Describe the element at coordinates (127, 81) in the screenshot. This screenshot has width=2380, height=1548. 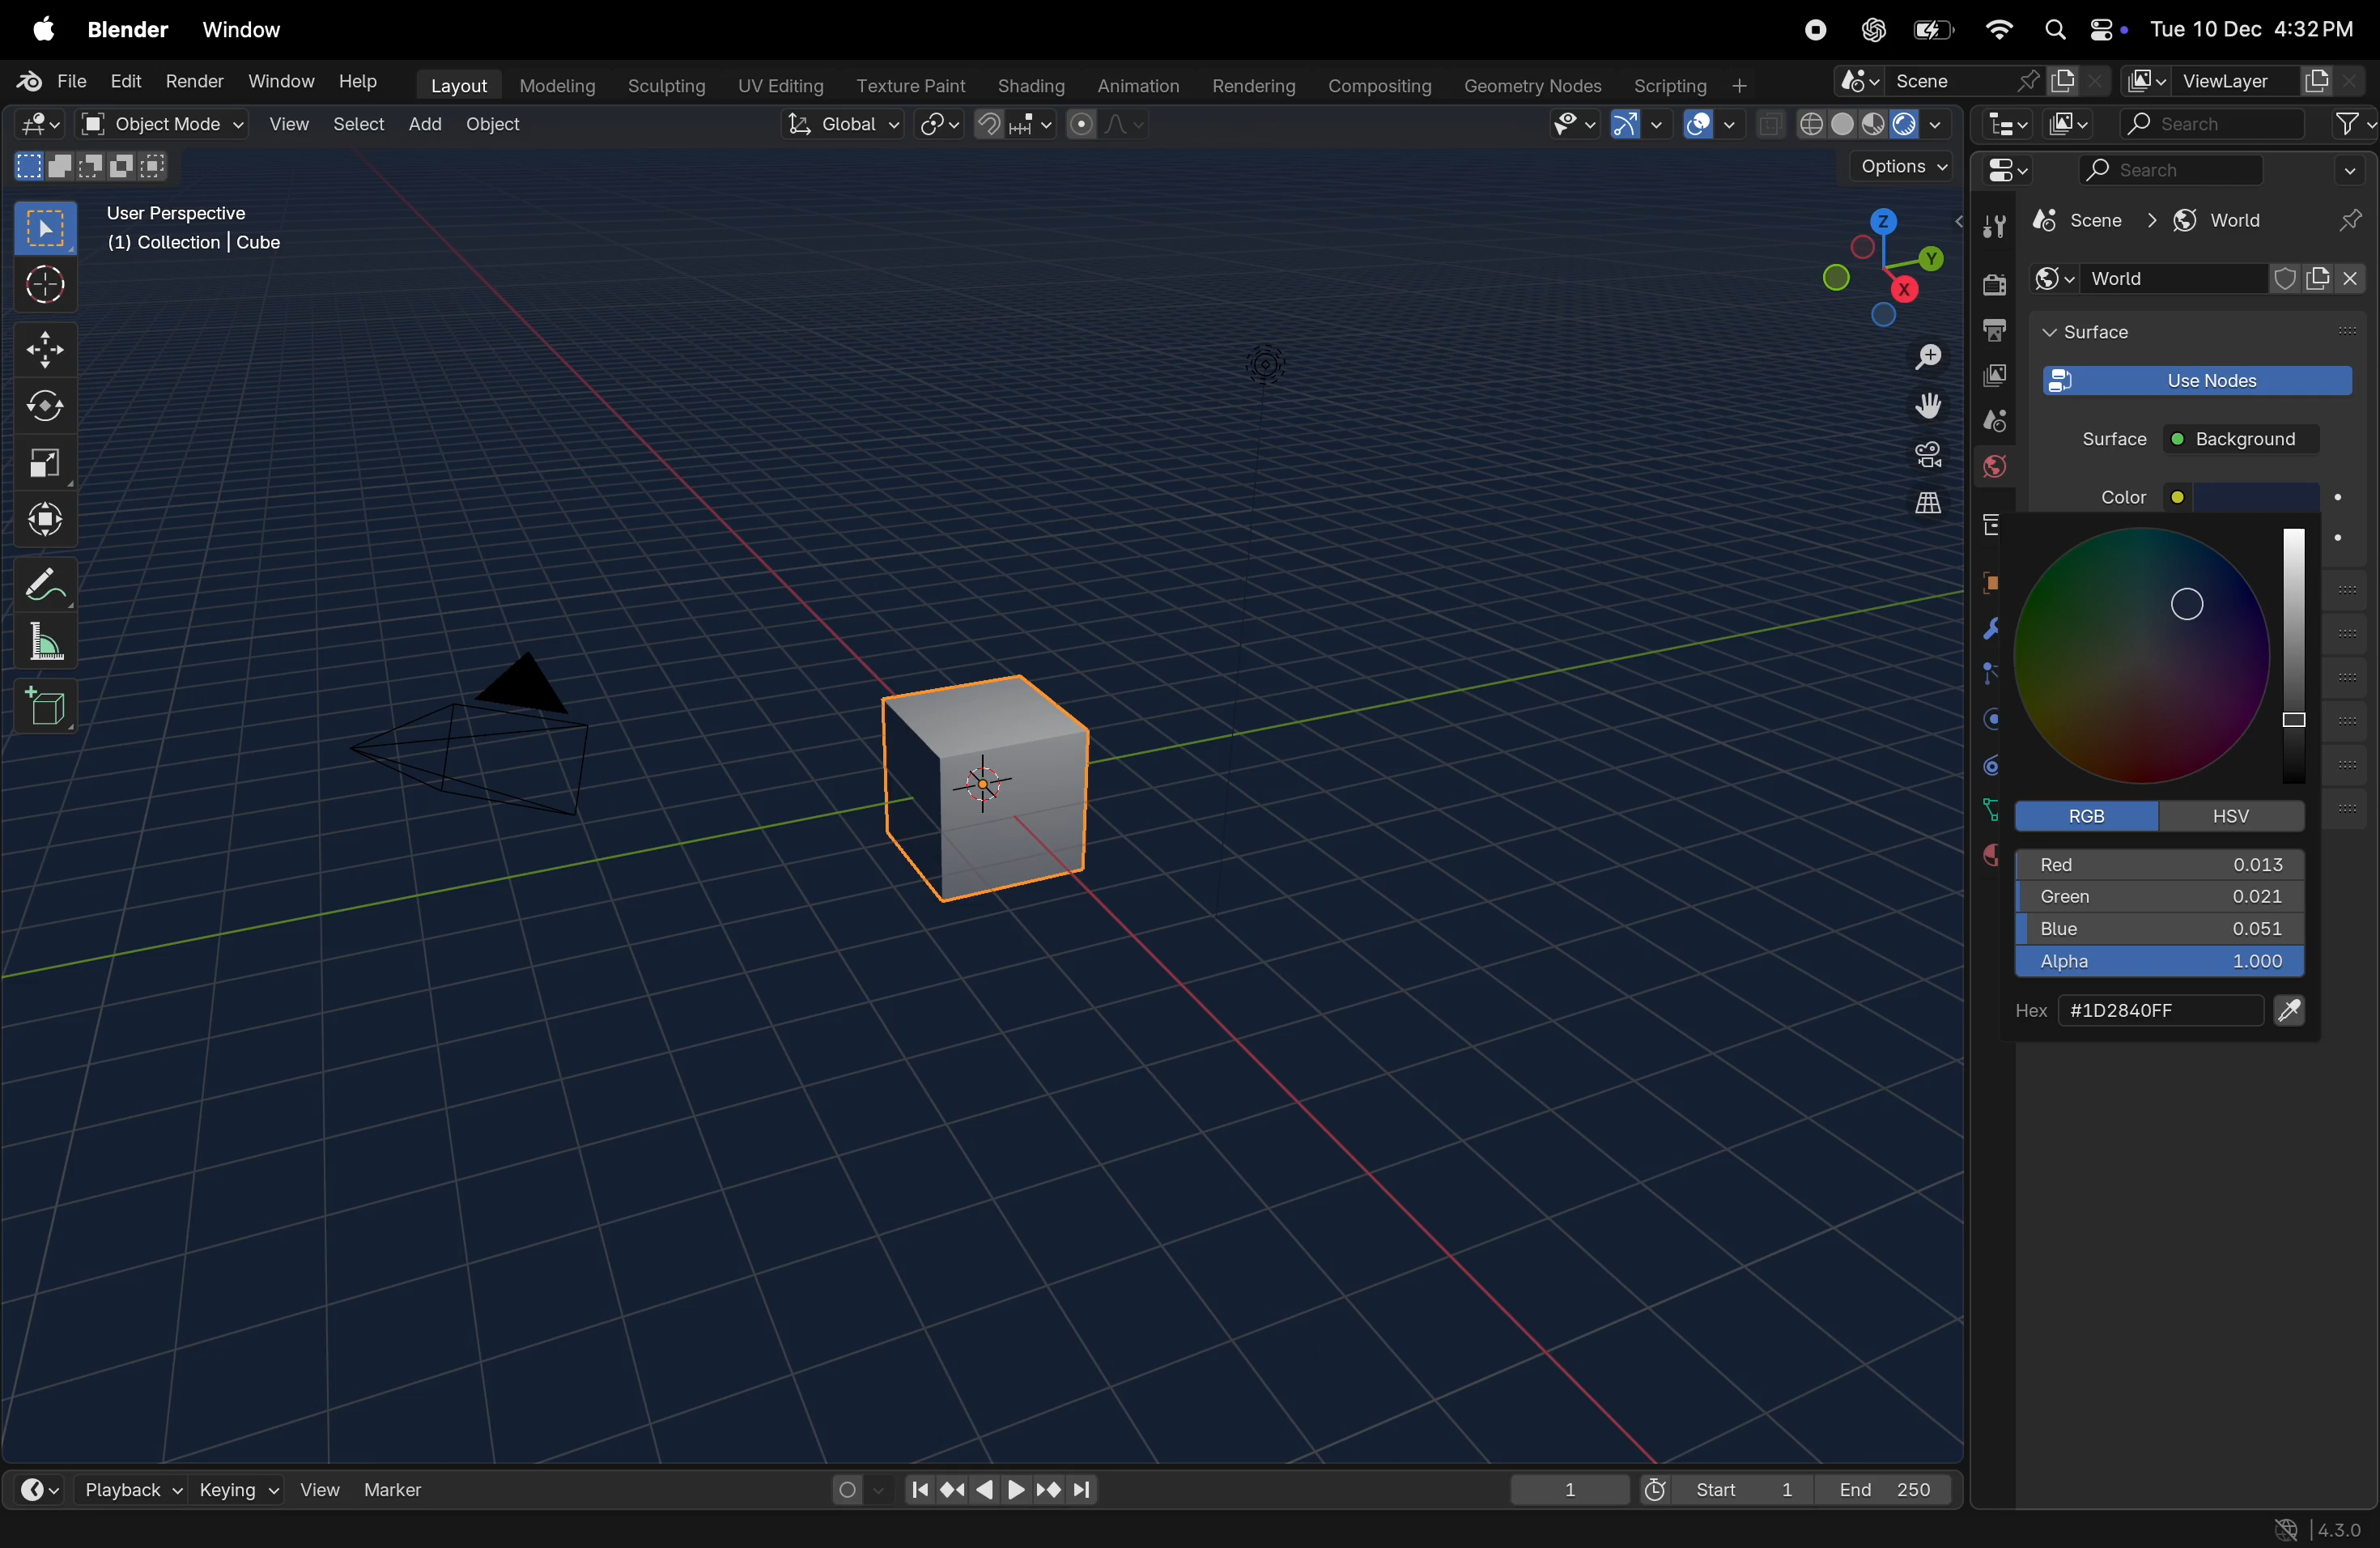
I see `Edit` at that location.